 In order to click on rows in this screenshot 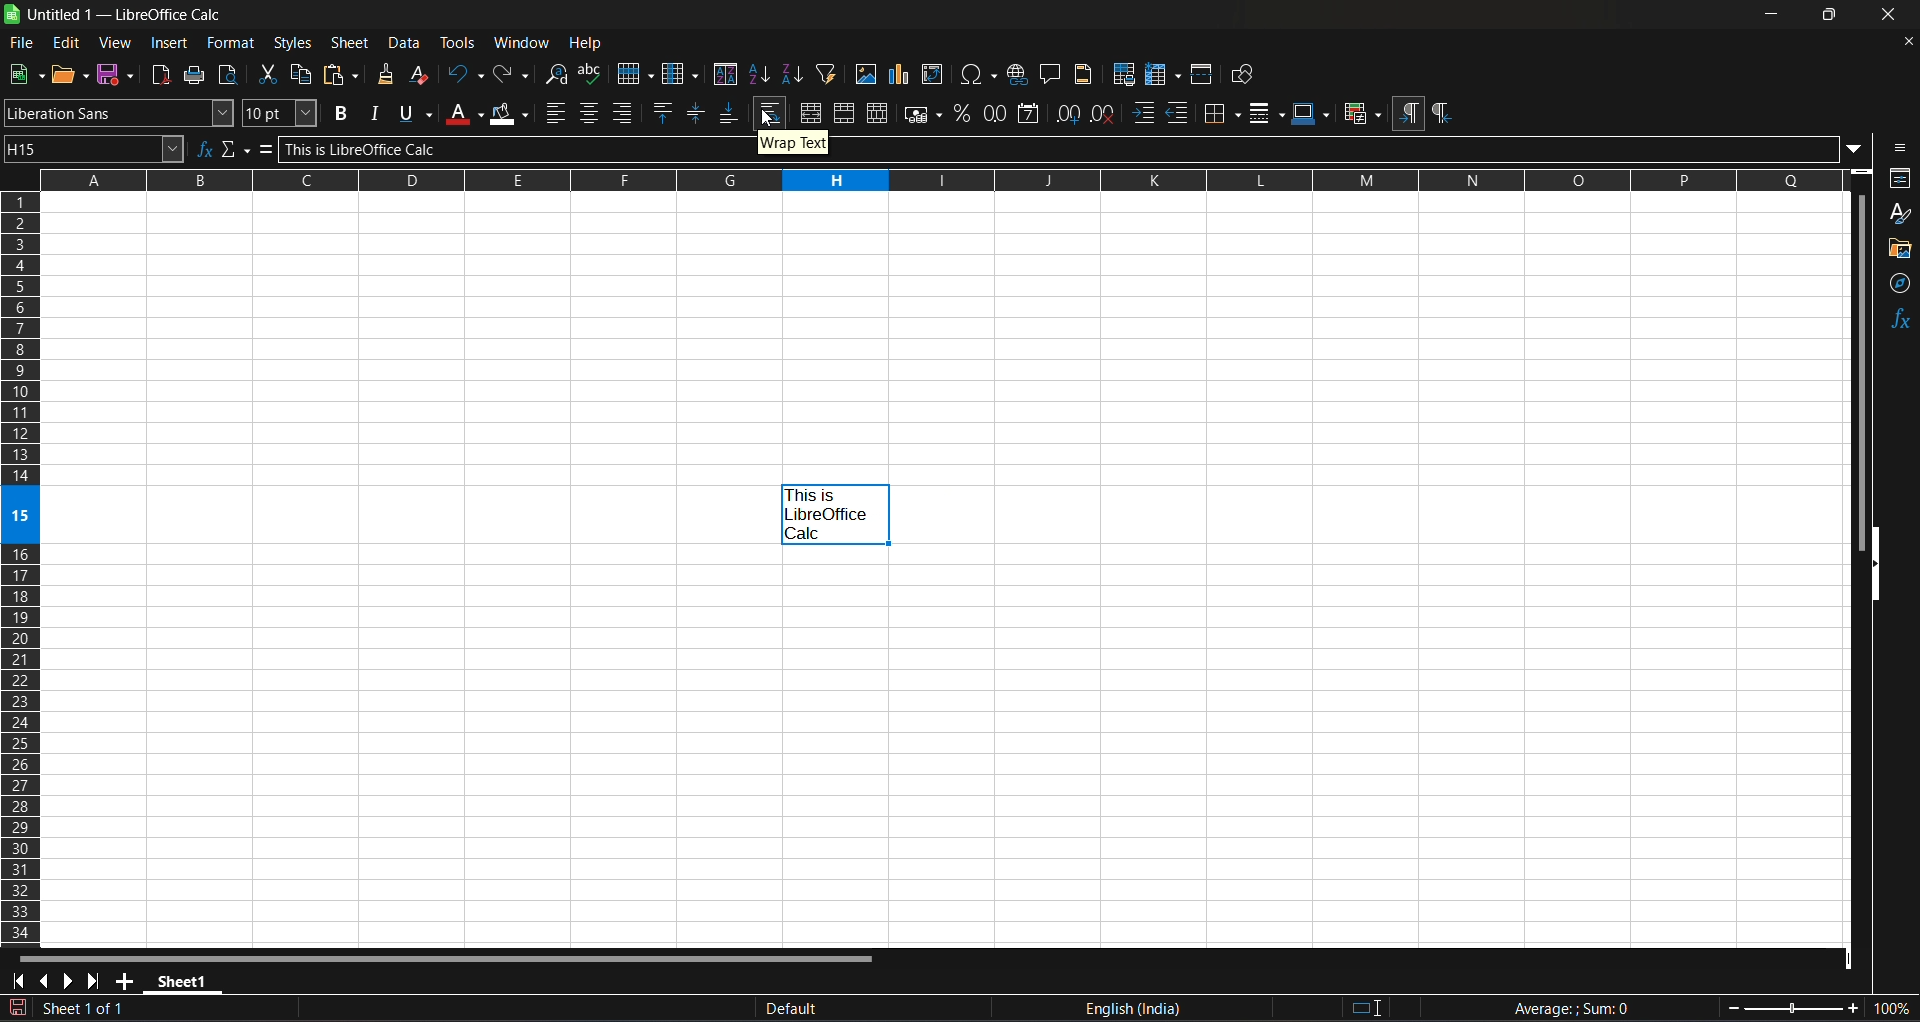, I will do `click(917, 185)`.